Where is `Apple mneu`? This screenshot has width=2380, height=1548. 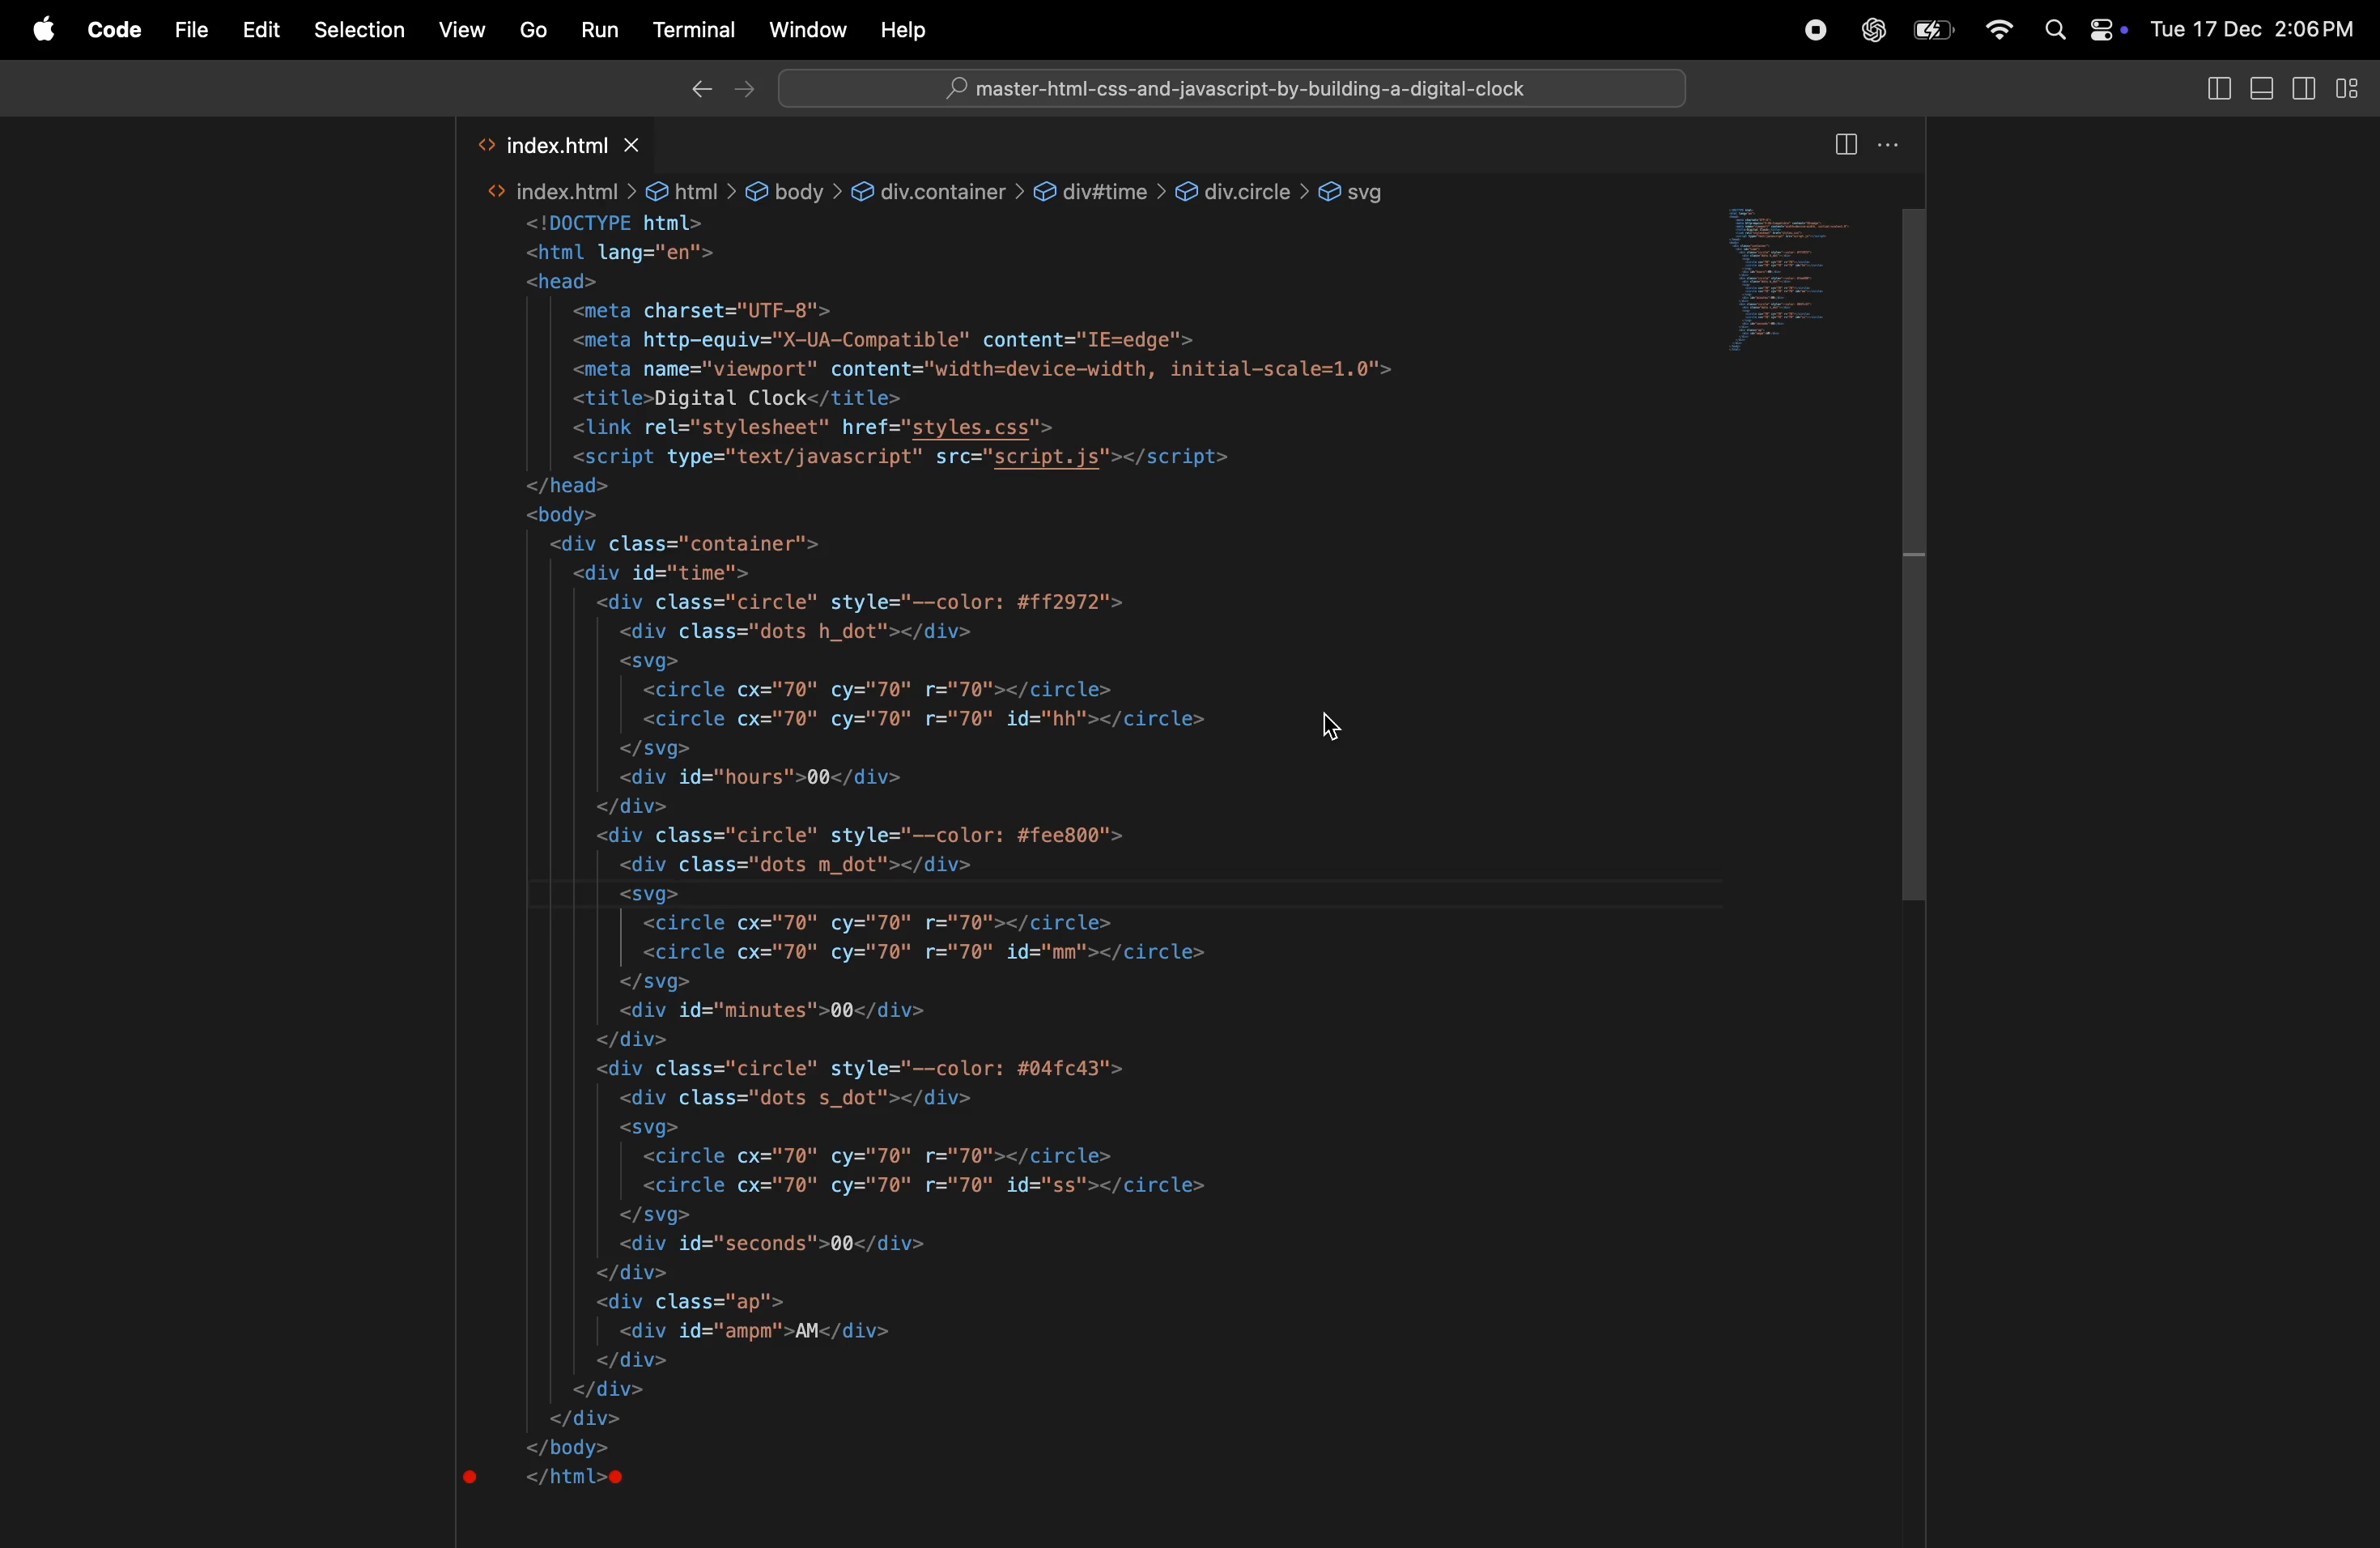 Apple mneu is located at coordinates (39, 29).